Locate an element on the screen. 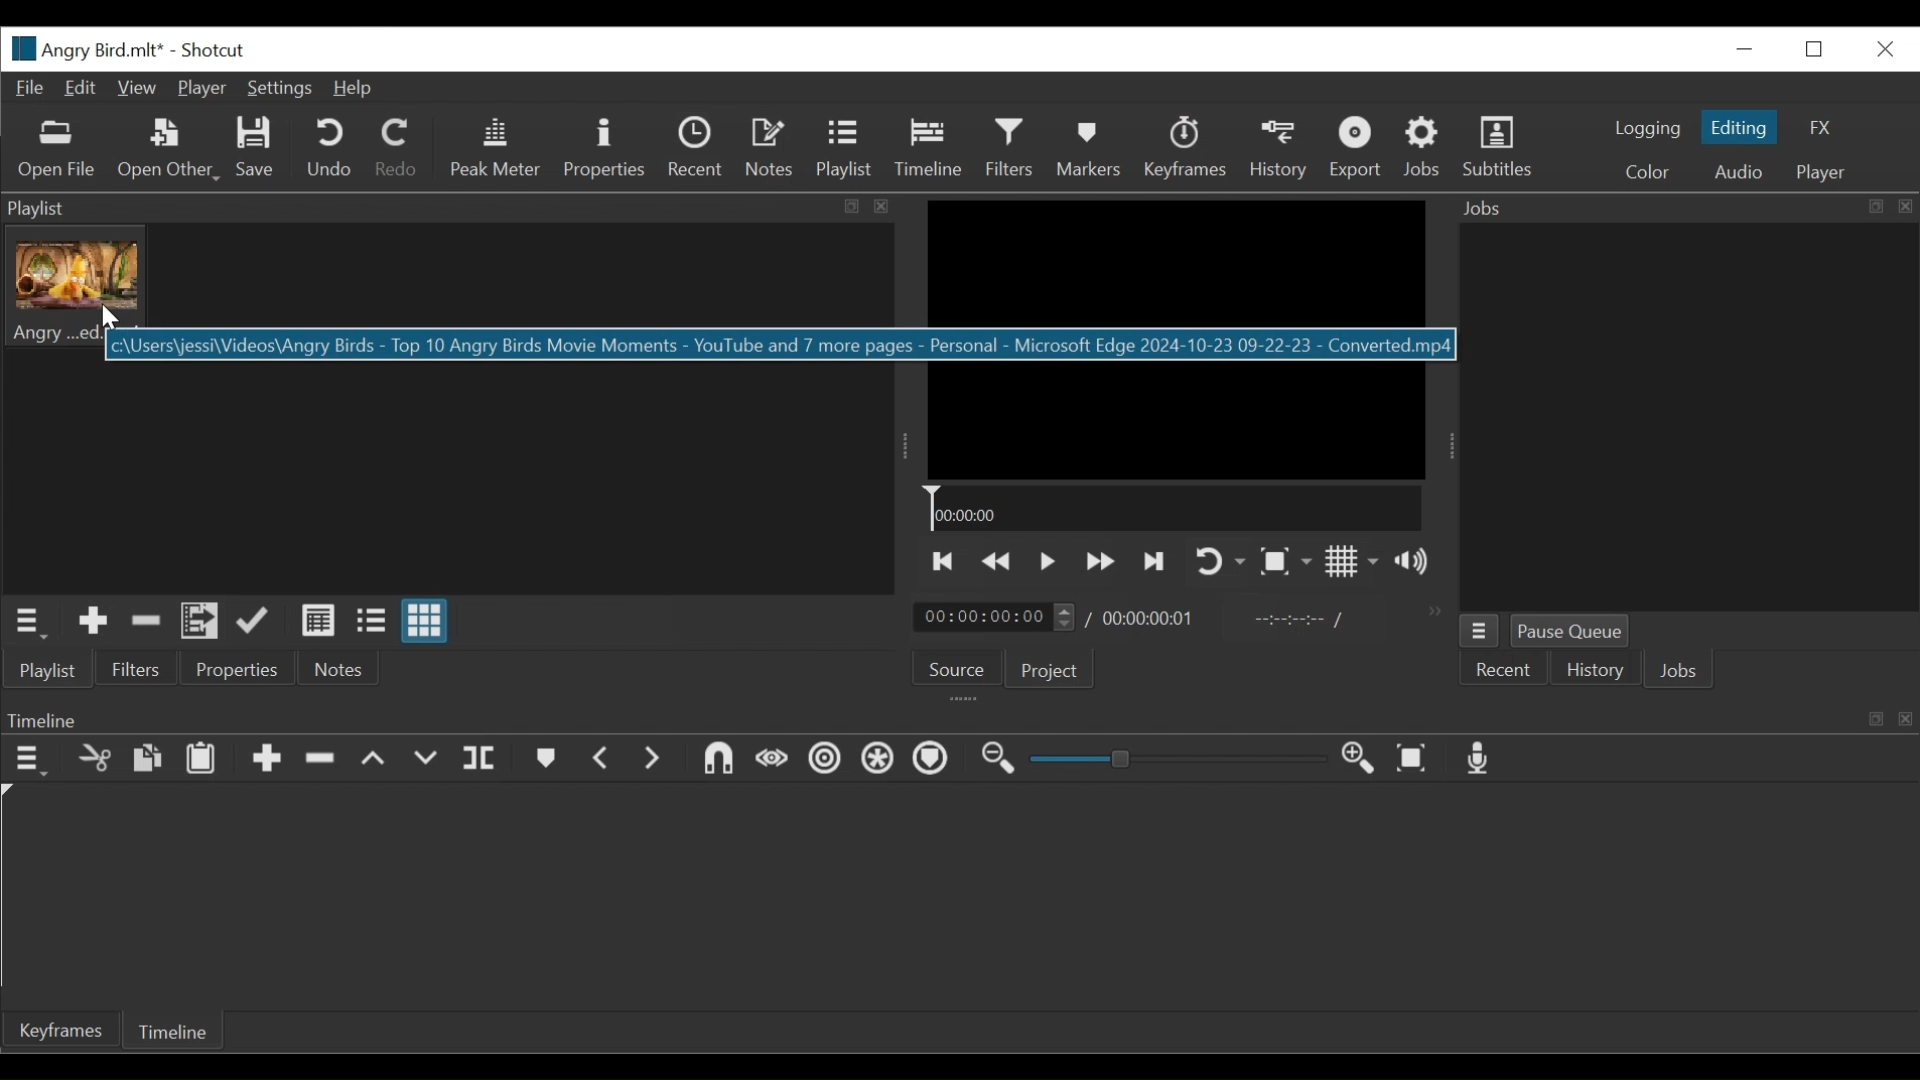 The image size is (1920, 1080). Peak Meter is located at coordinates (496, 149).